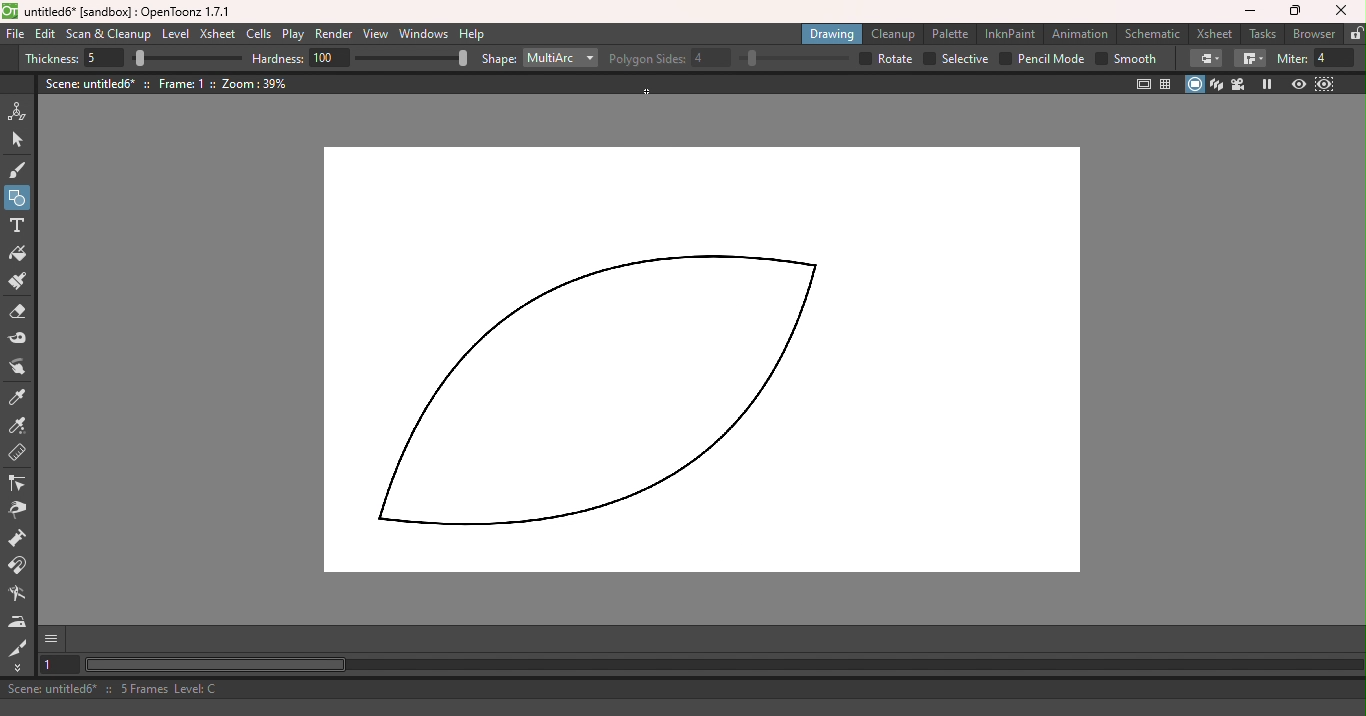 This screenshot has height=716, width=1366. What do you see at coordinates (18, 198) in the screenshot?
I see `Geometric tool` at bounding box center [18, 198].